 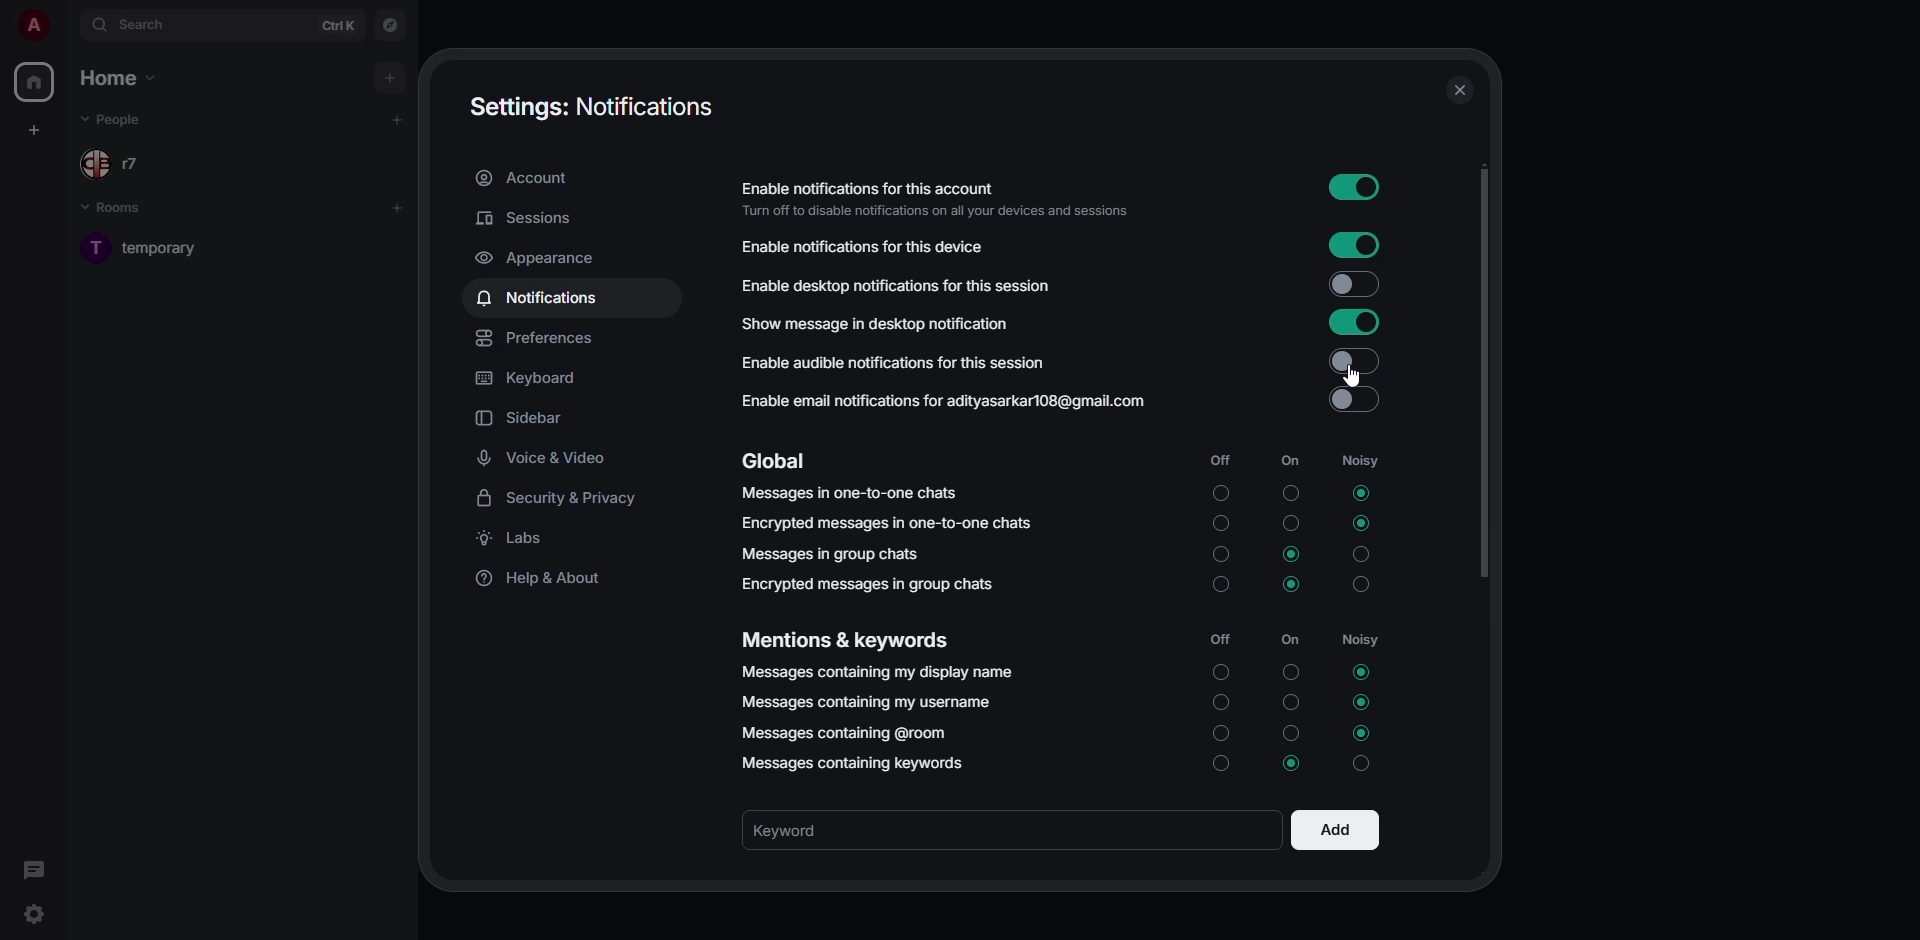 What do you see at coordinates (33, 82) in the screenshot?
I see `home` at bounding box center [33, 82].